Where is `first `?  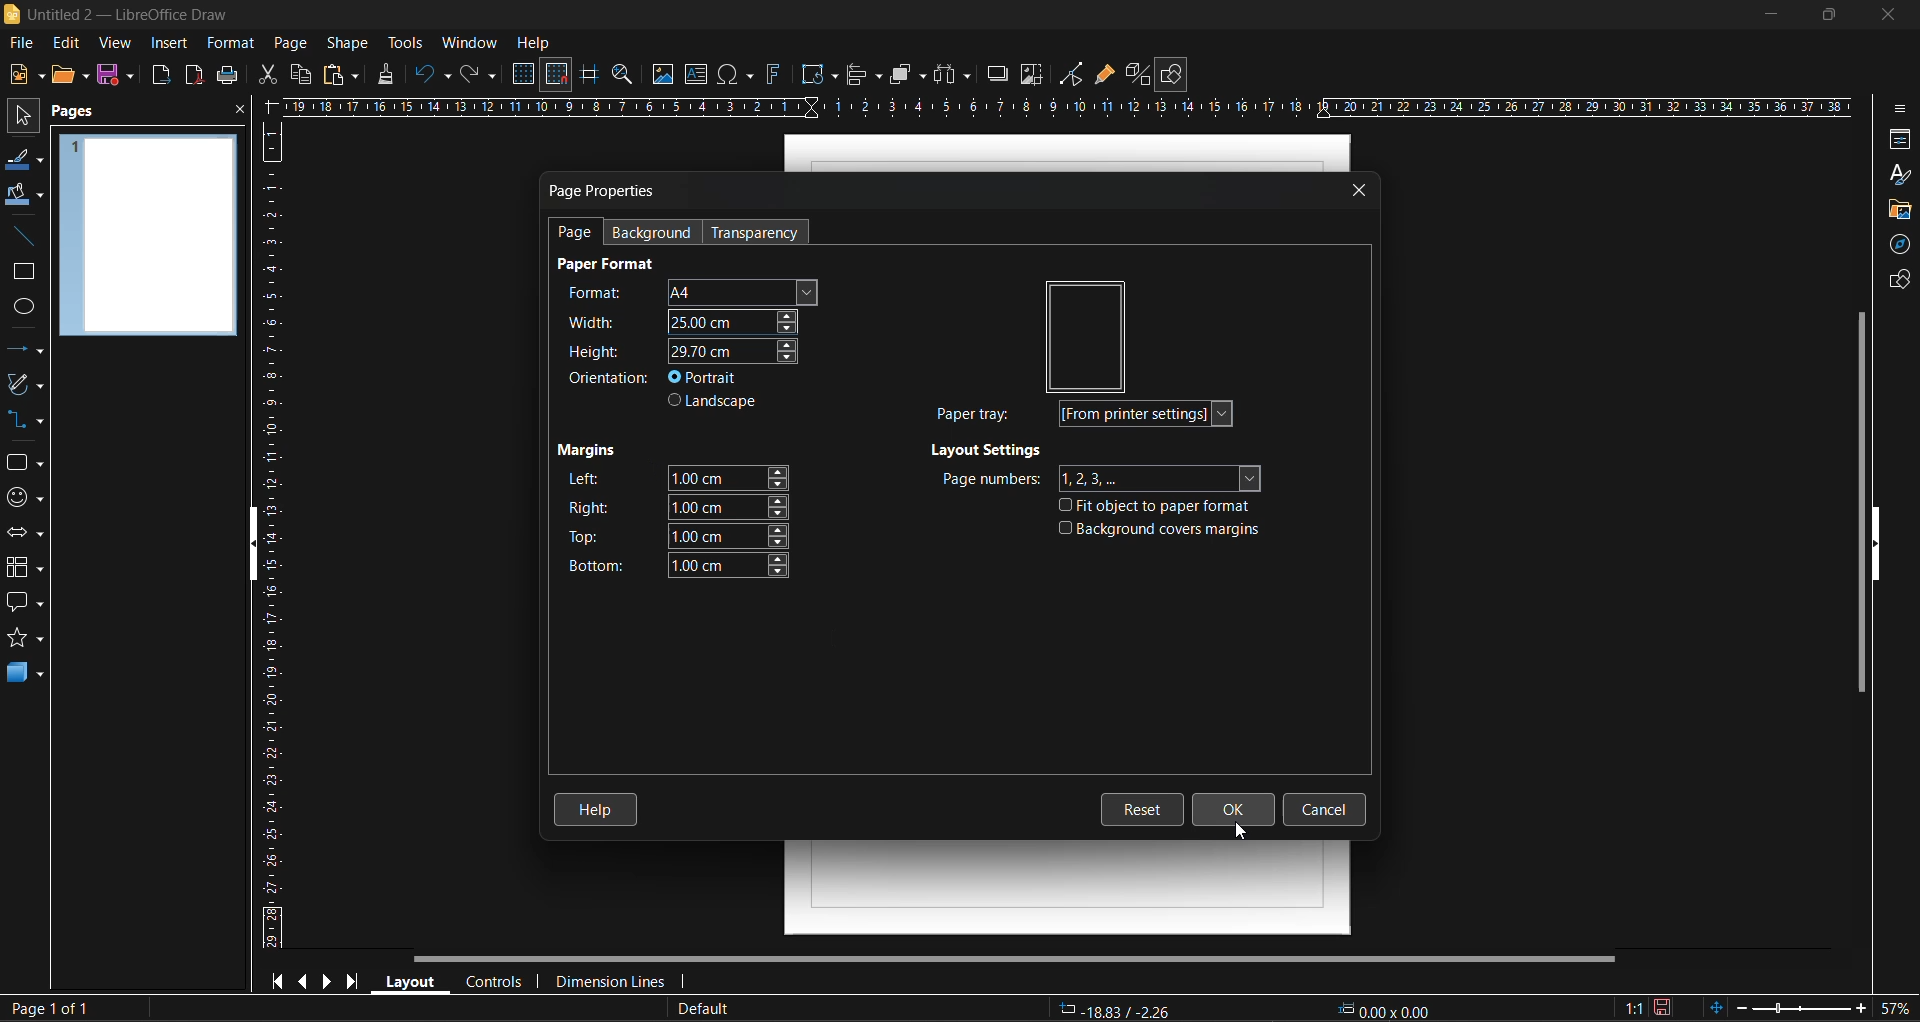
first  is located at coordinates (279, 983).